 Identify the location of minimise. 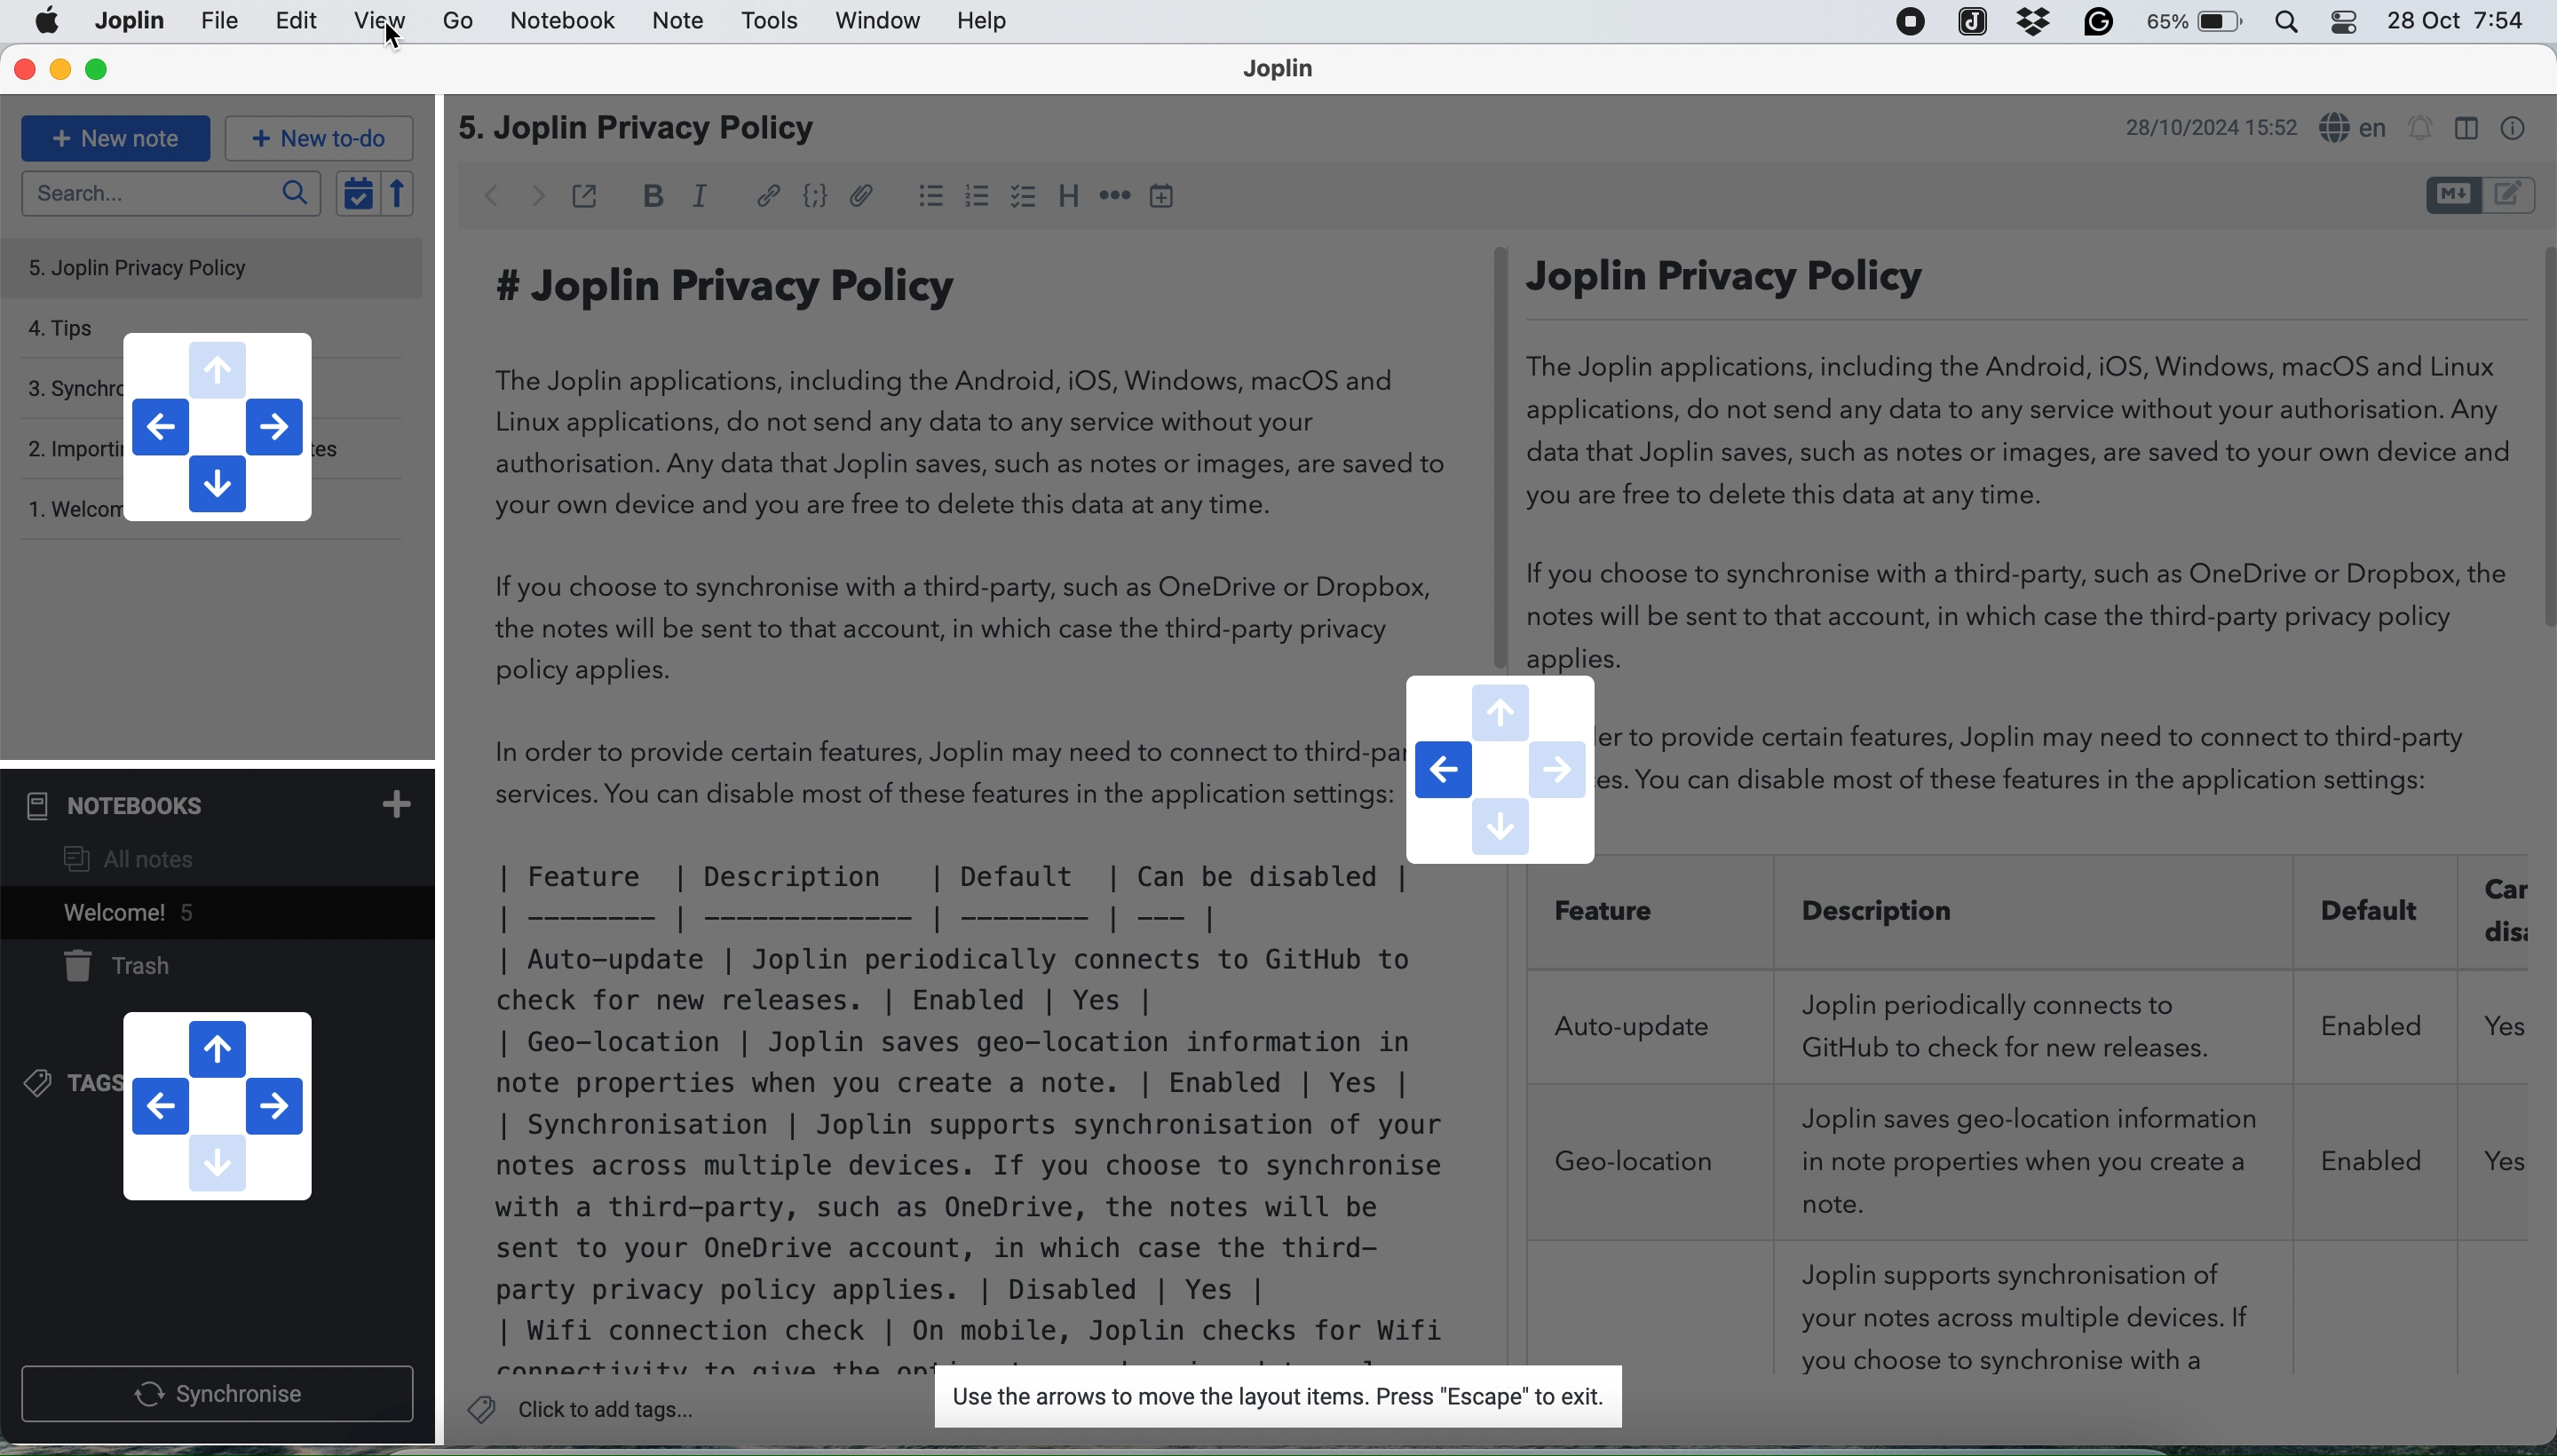
(62, 70).